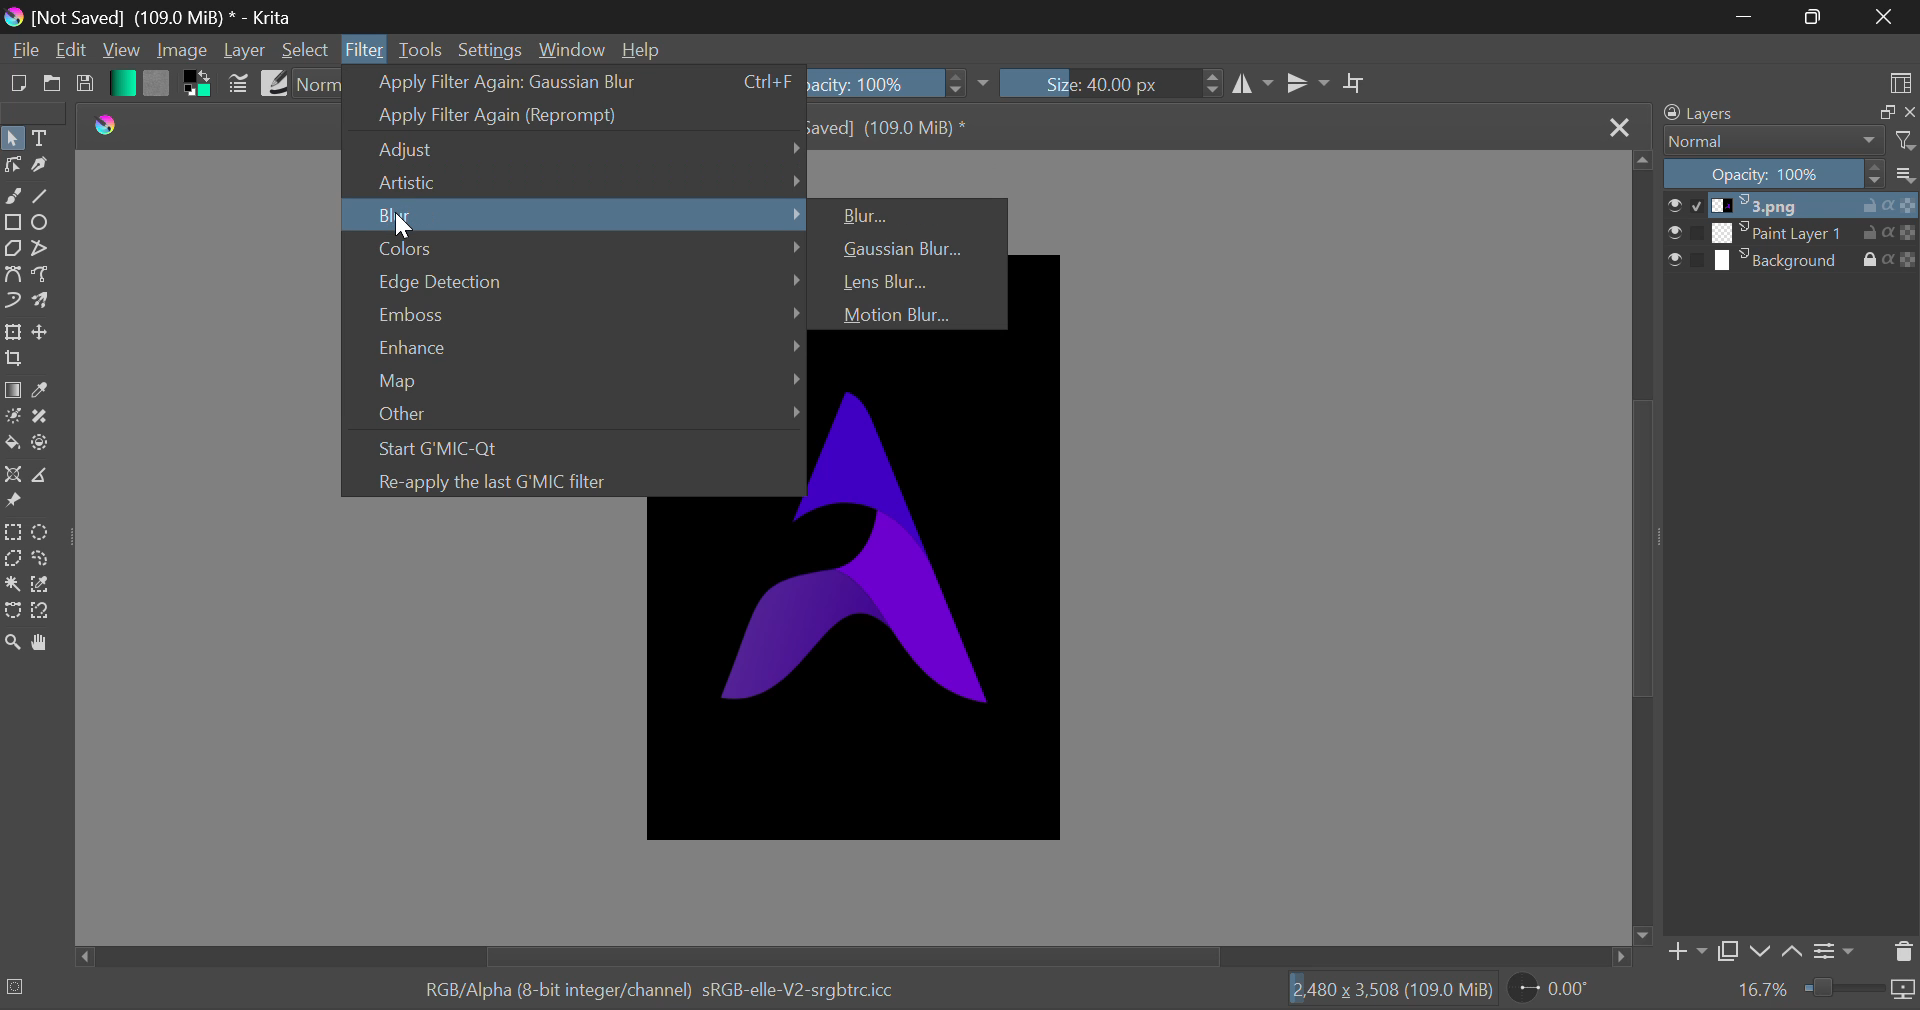 This screenshot has width=1920, height=1010. I want to click on Blur, so click(910, 212).